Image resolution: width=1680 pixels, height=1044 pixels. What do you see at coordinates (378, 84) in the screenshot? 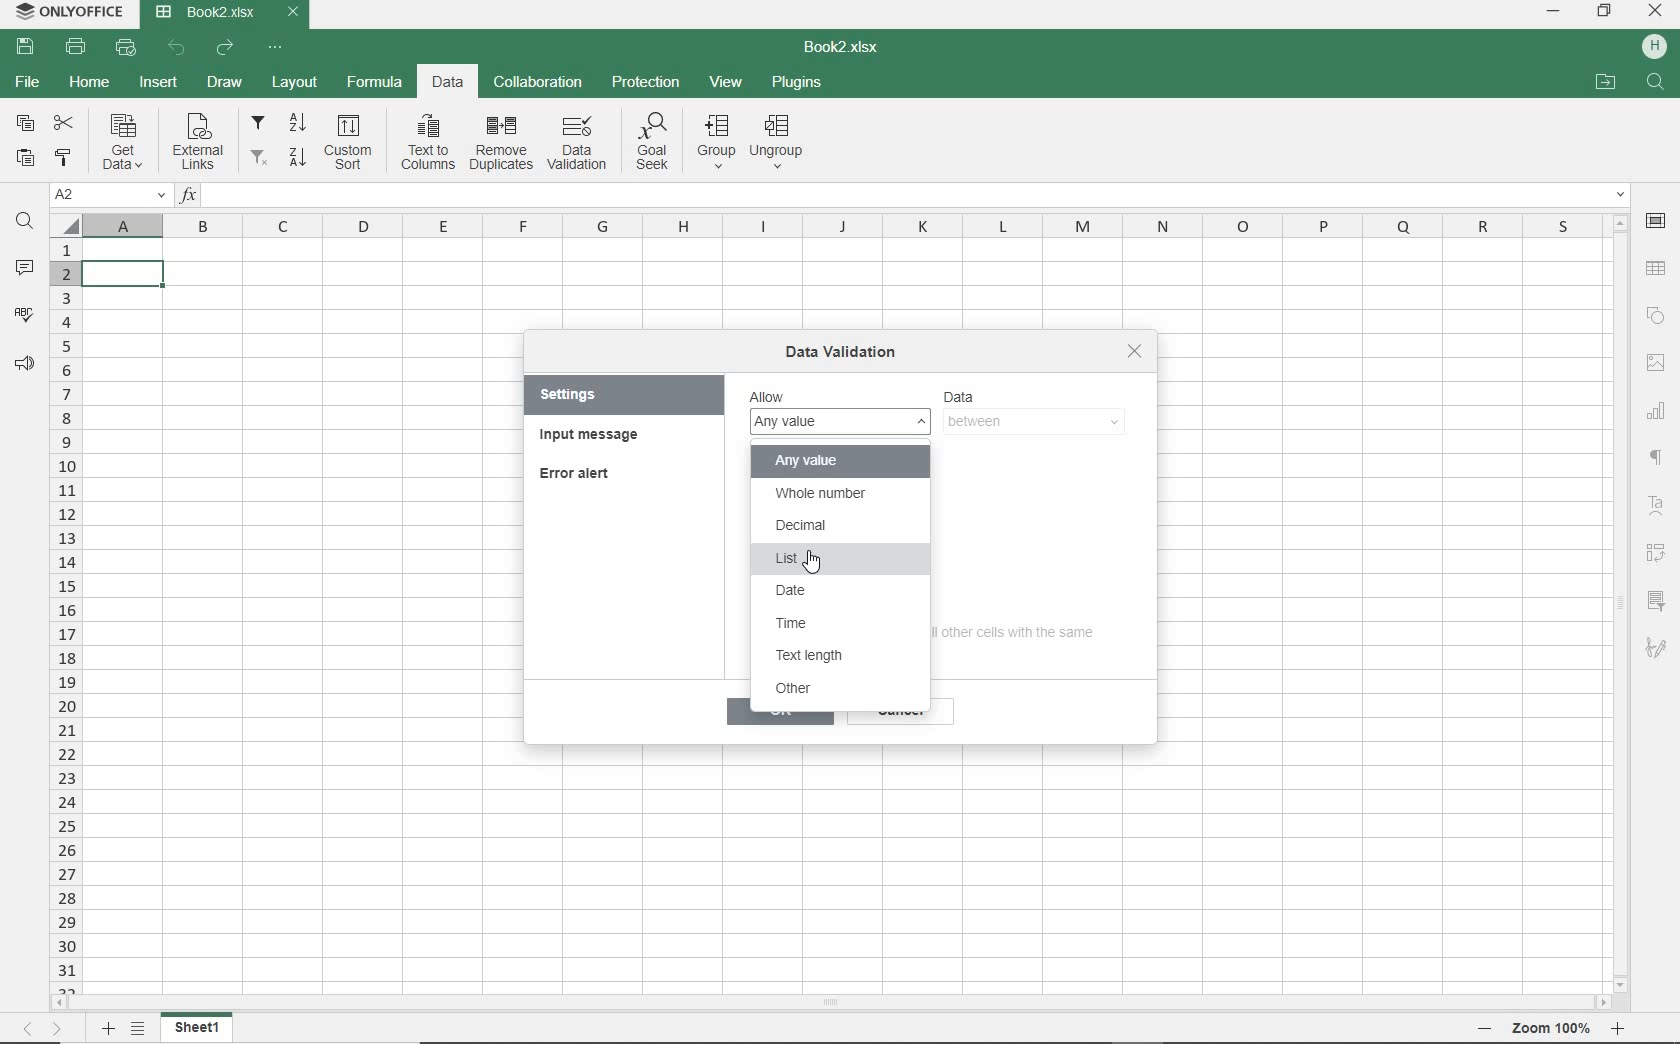
I see `FORMULA` at bounding box center [378, 84].